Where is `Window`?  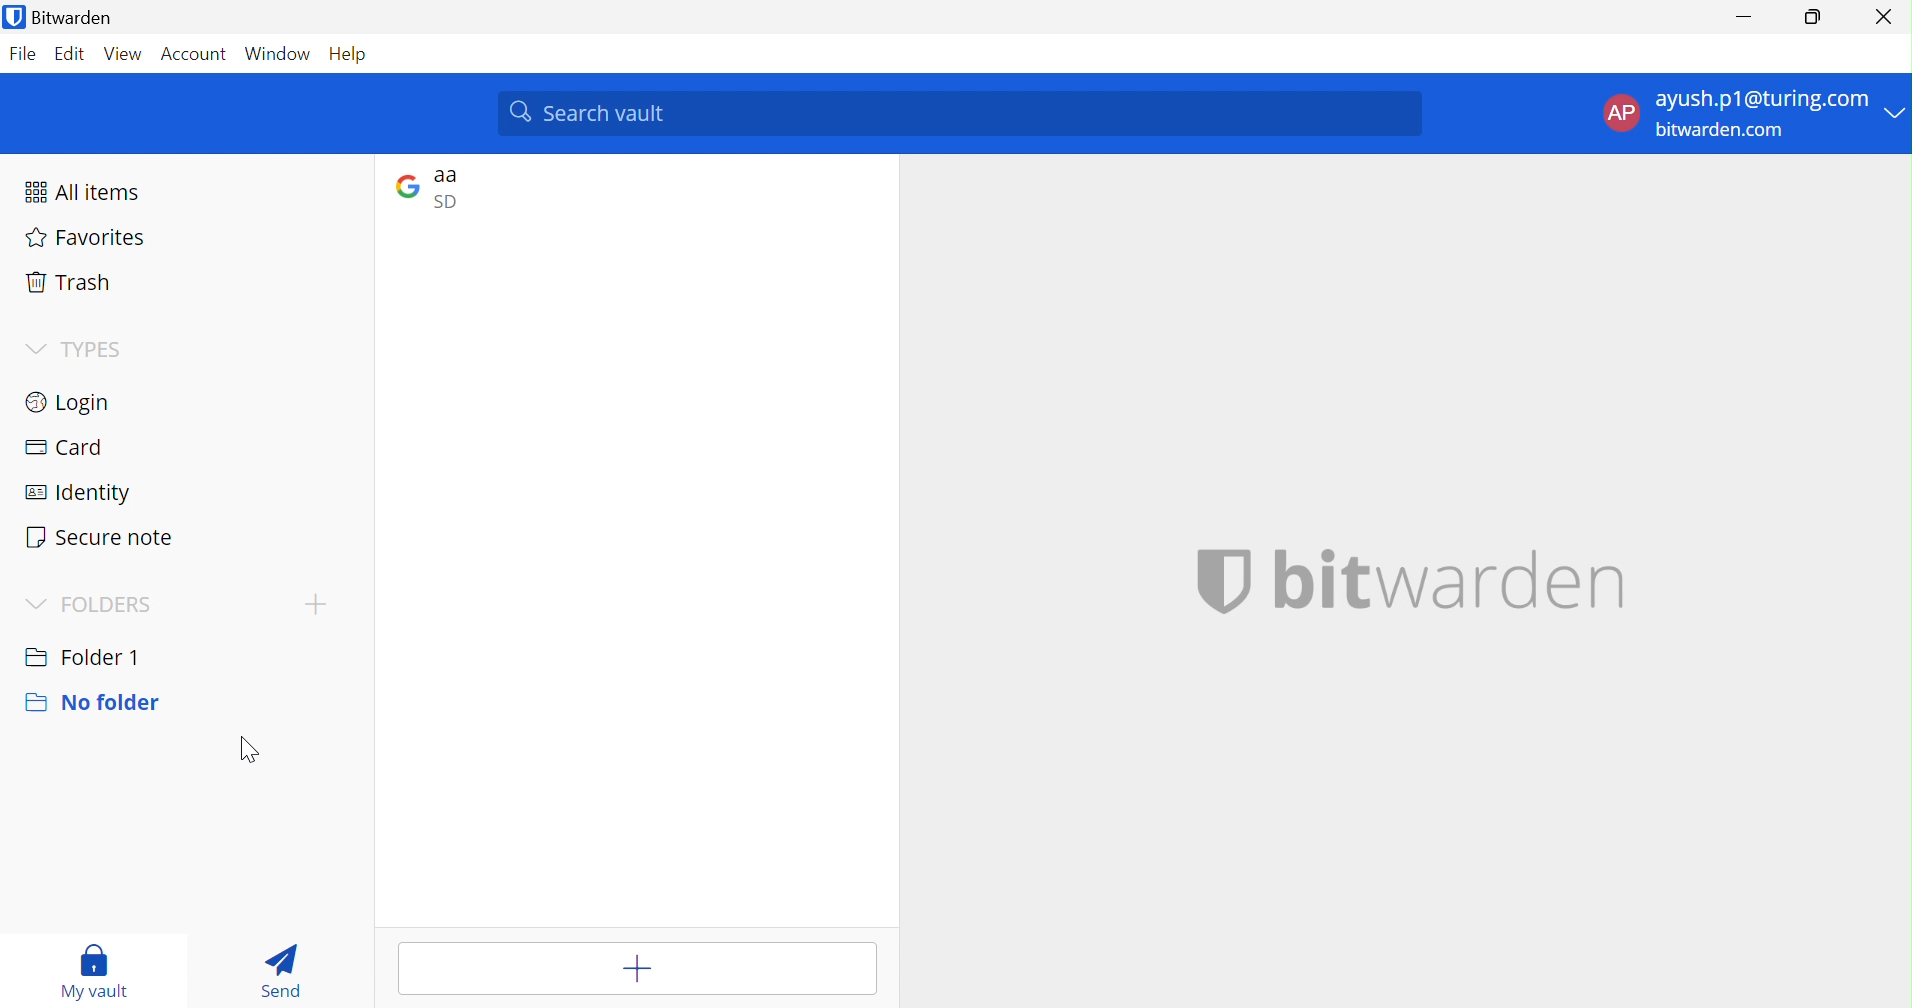
Window is located at coordinates (277, 54).